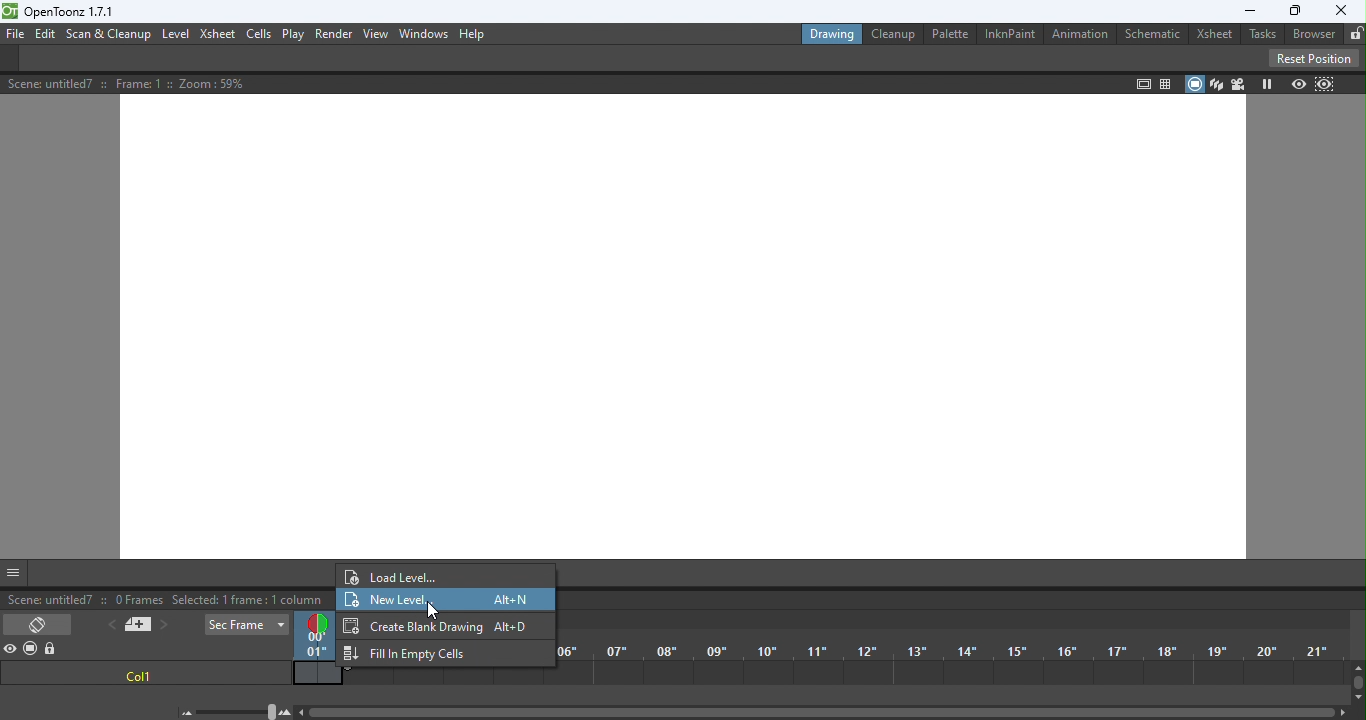 This screenshot has width=1366, height=720. I want to click on Scene details, so click(149, 84).